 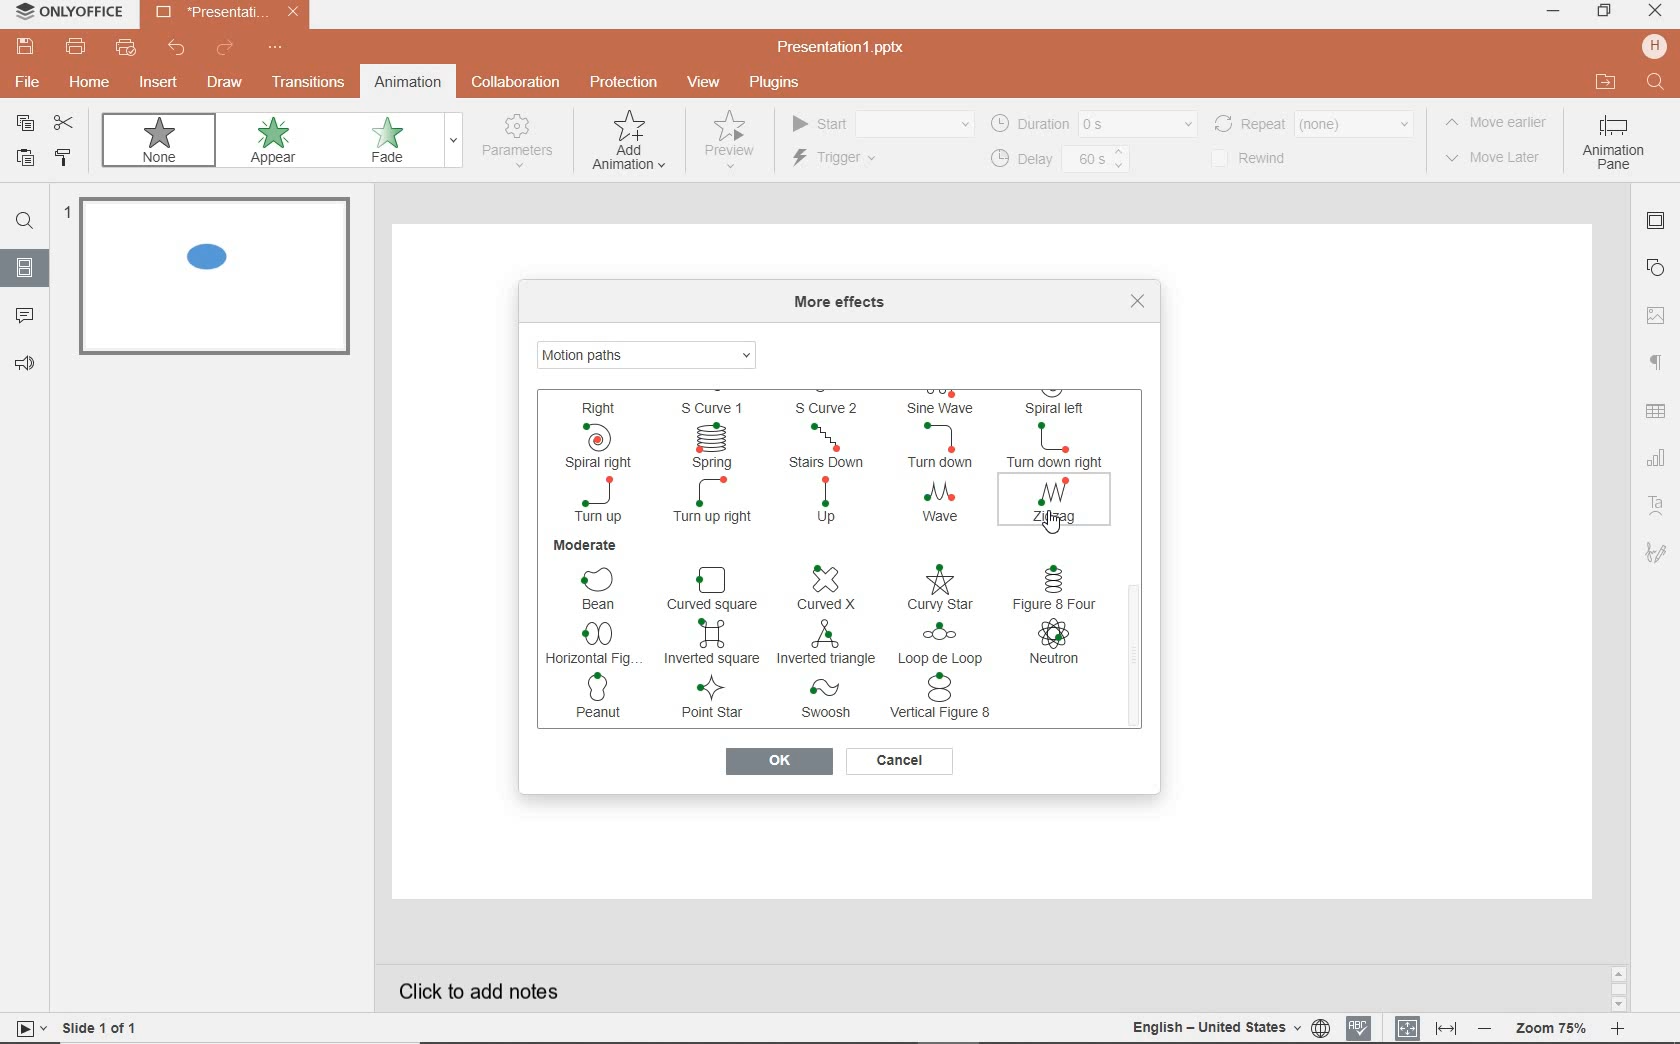 I want to click on collaboration, so click(x=518, y=83).